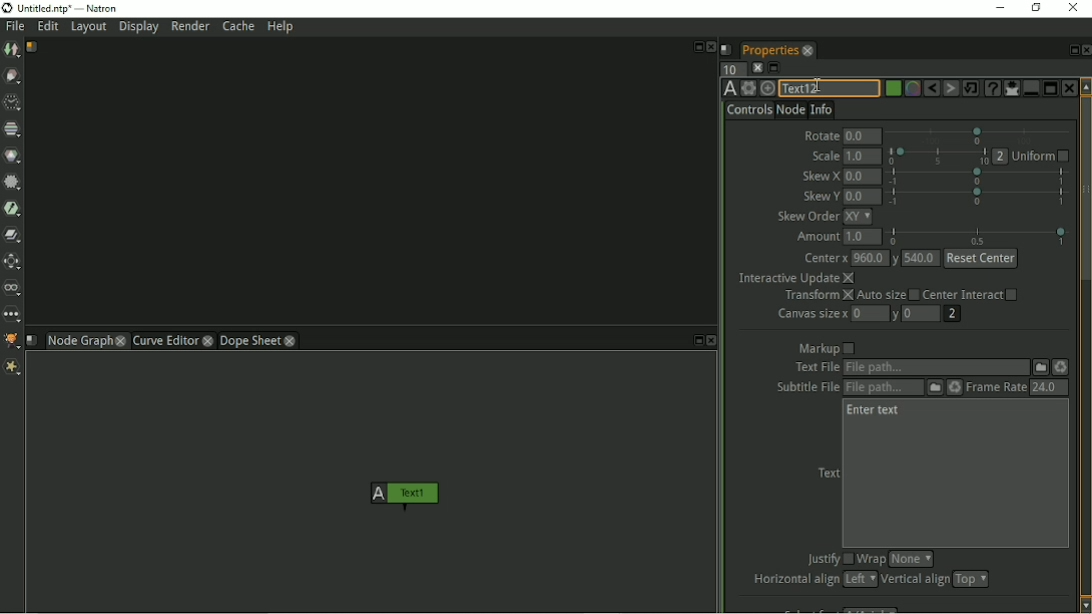  What do you see at coordinates (977, 176) in the screenshot?
I see `selection bar` at bounding box center [977, 176].